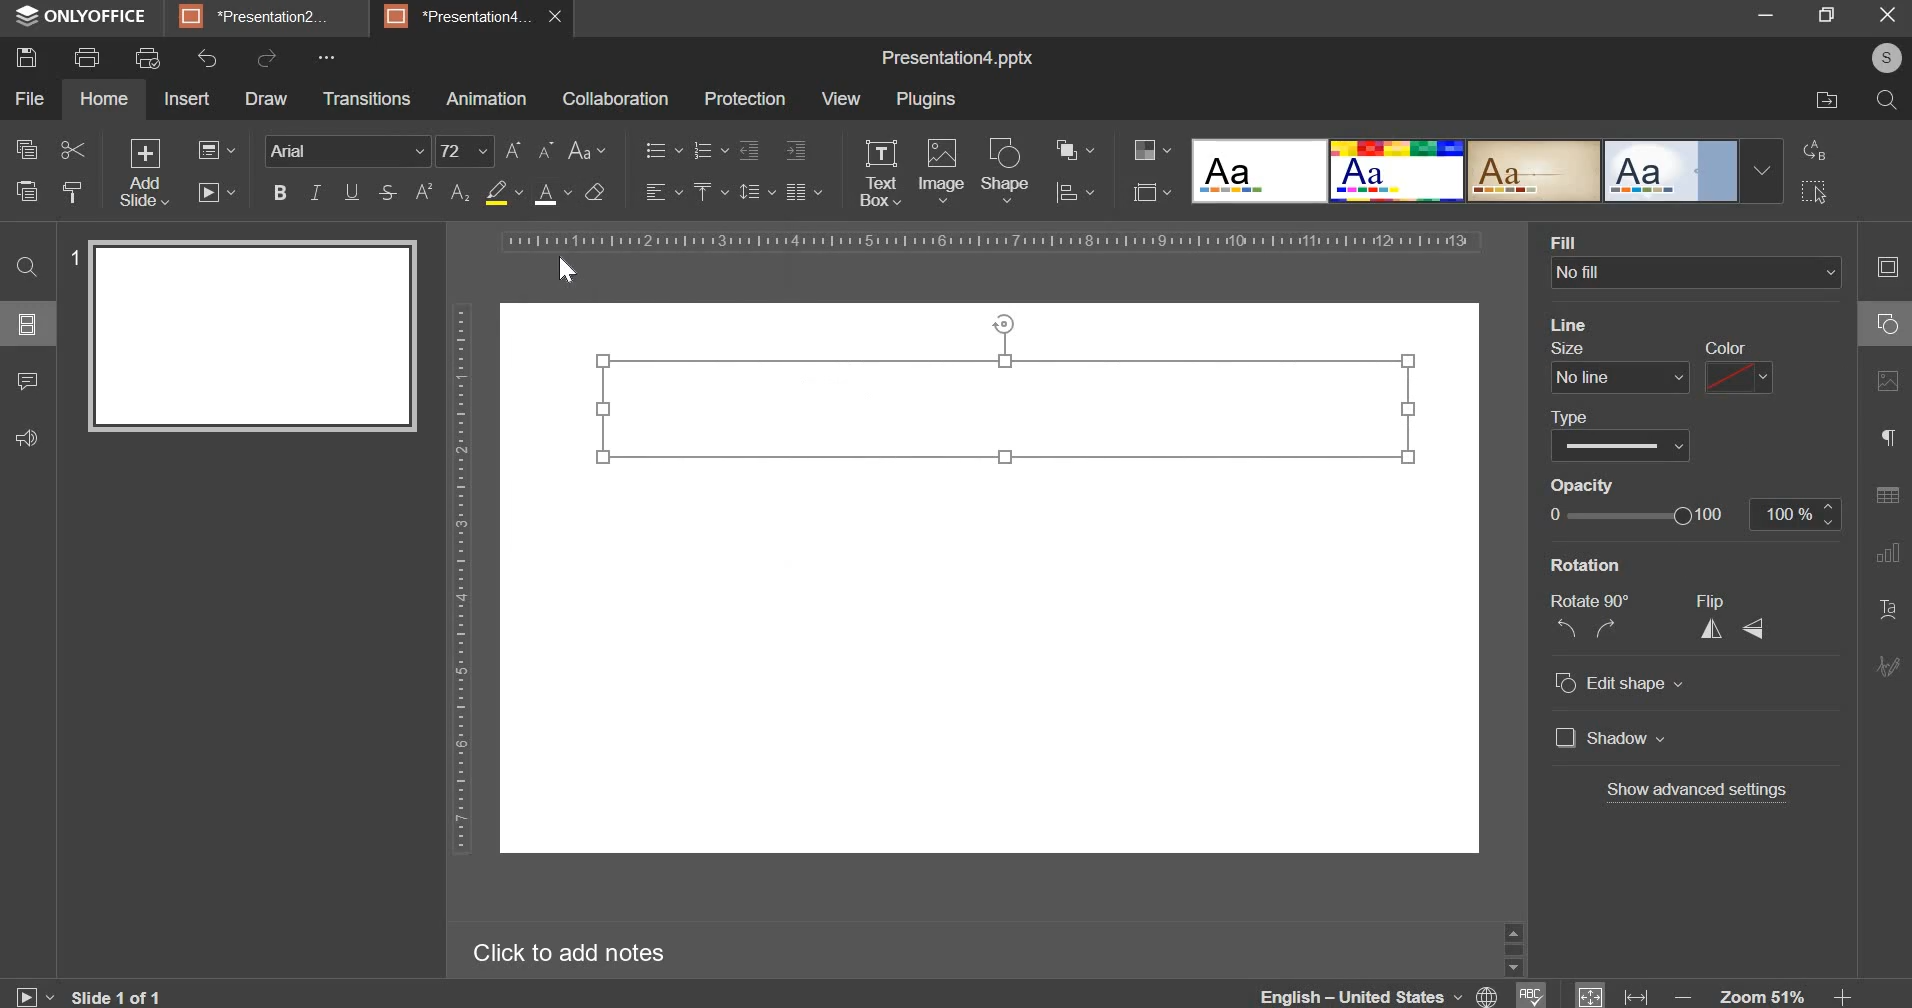 Image resolution: width=1912 pixels, height=1008 pixels. I want to click on find, so click(28, 269).